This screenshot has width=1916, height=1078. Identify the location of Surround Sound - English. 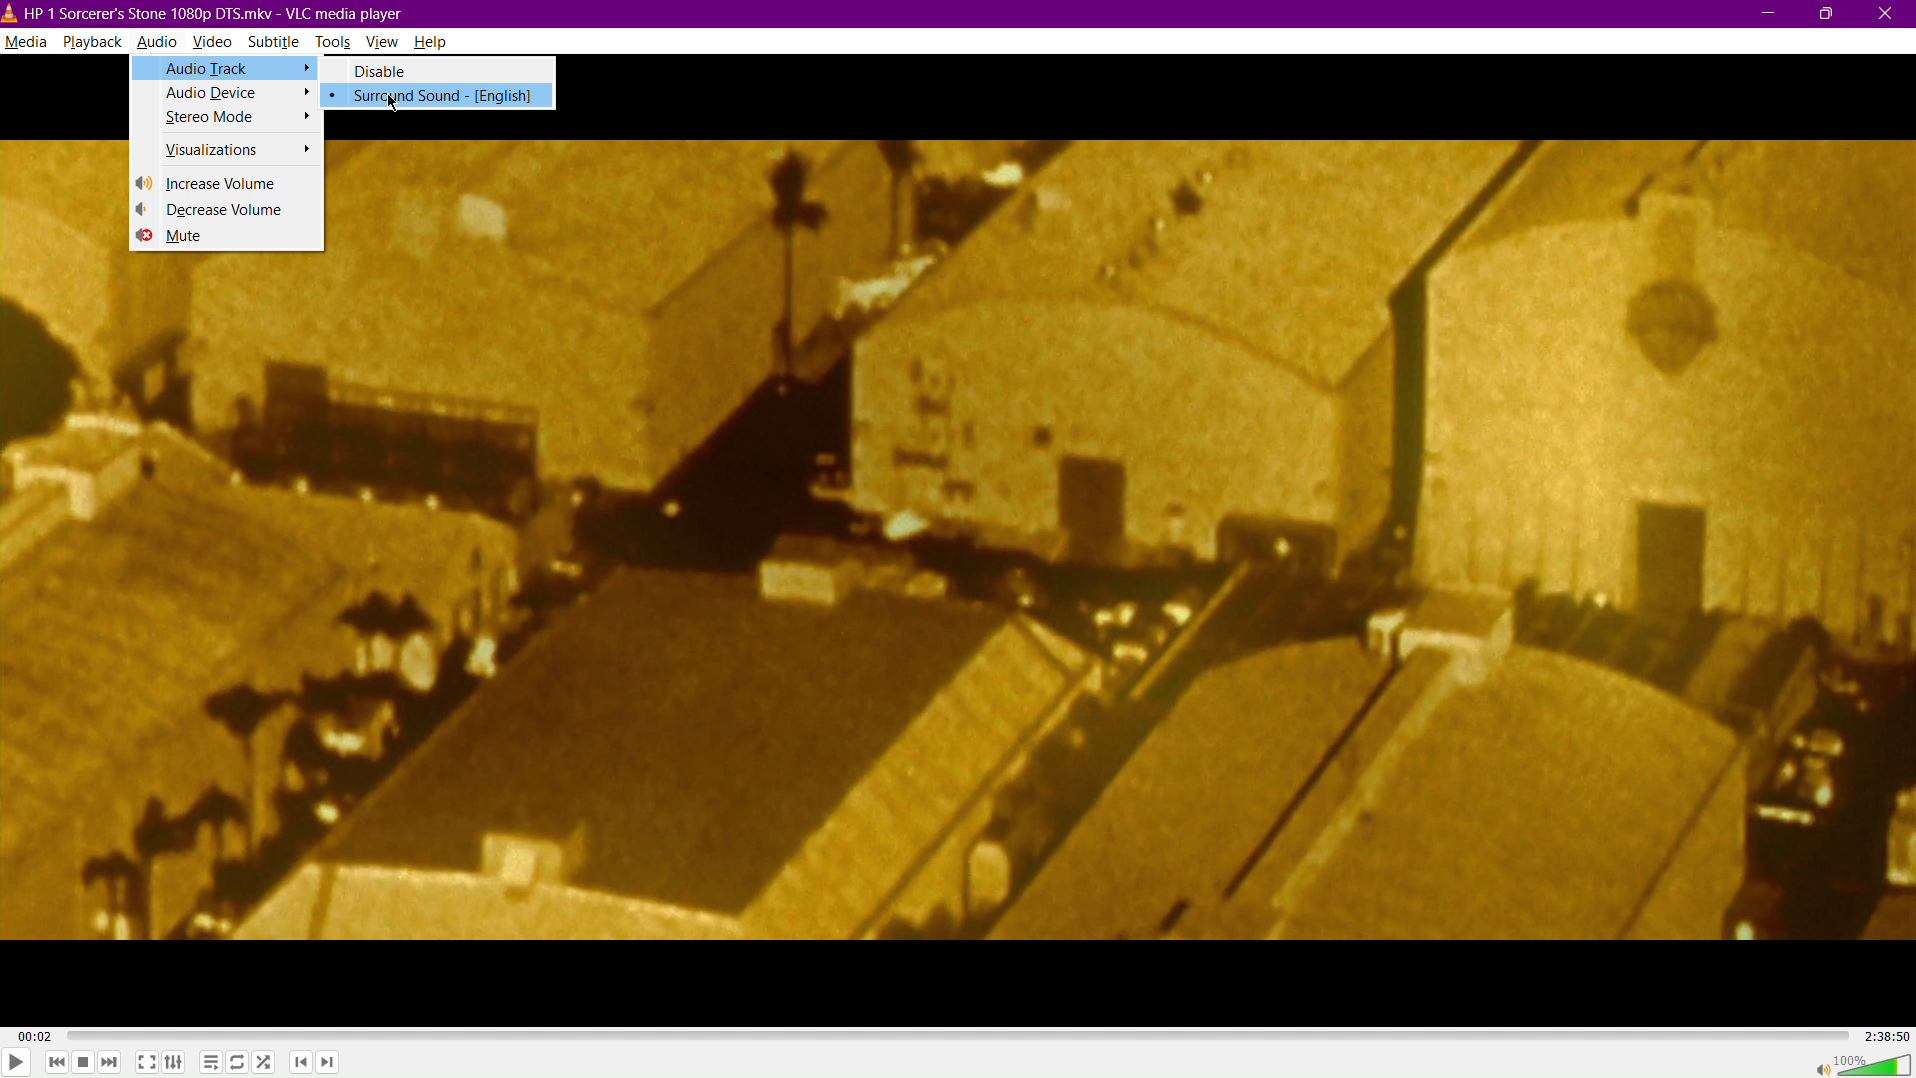
(442, 97).